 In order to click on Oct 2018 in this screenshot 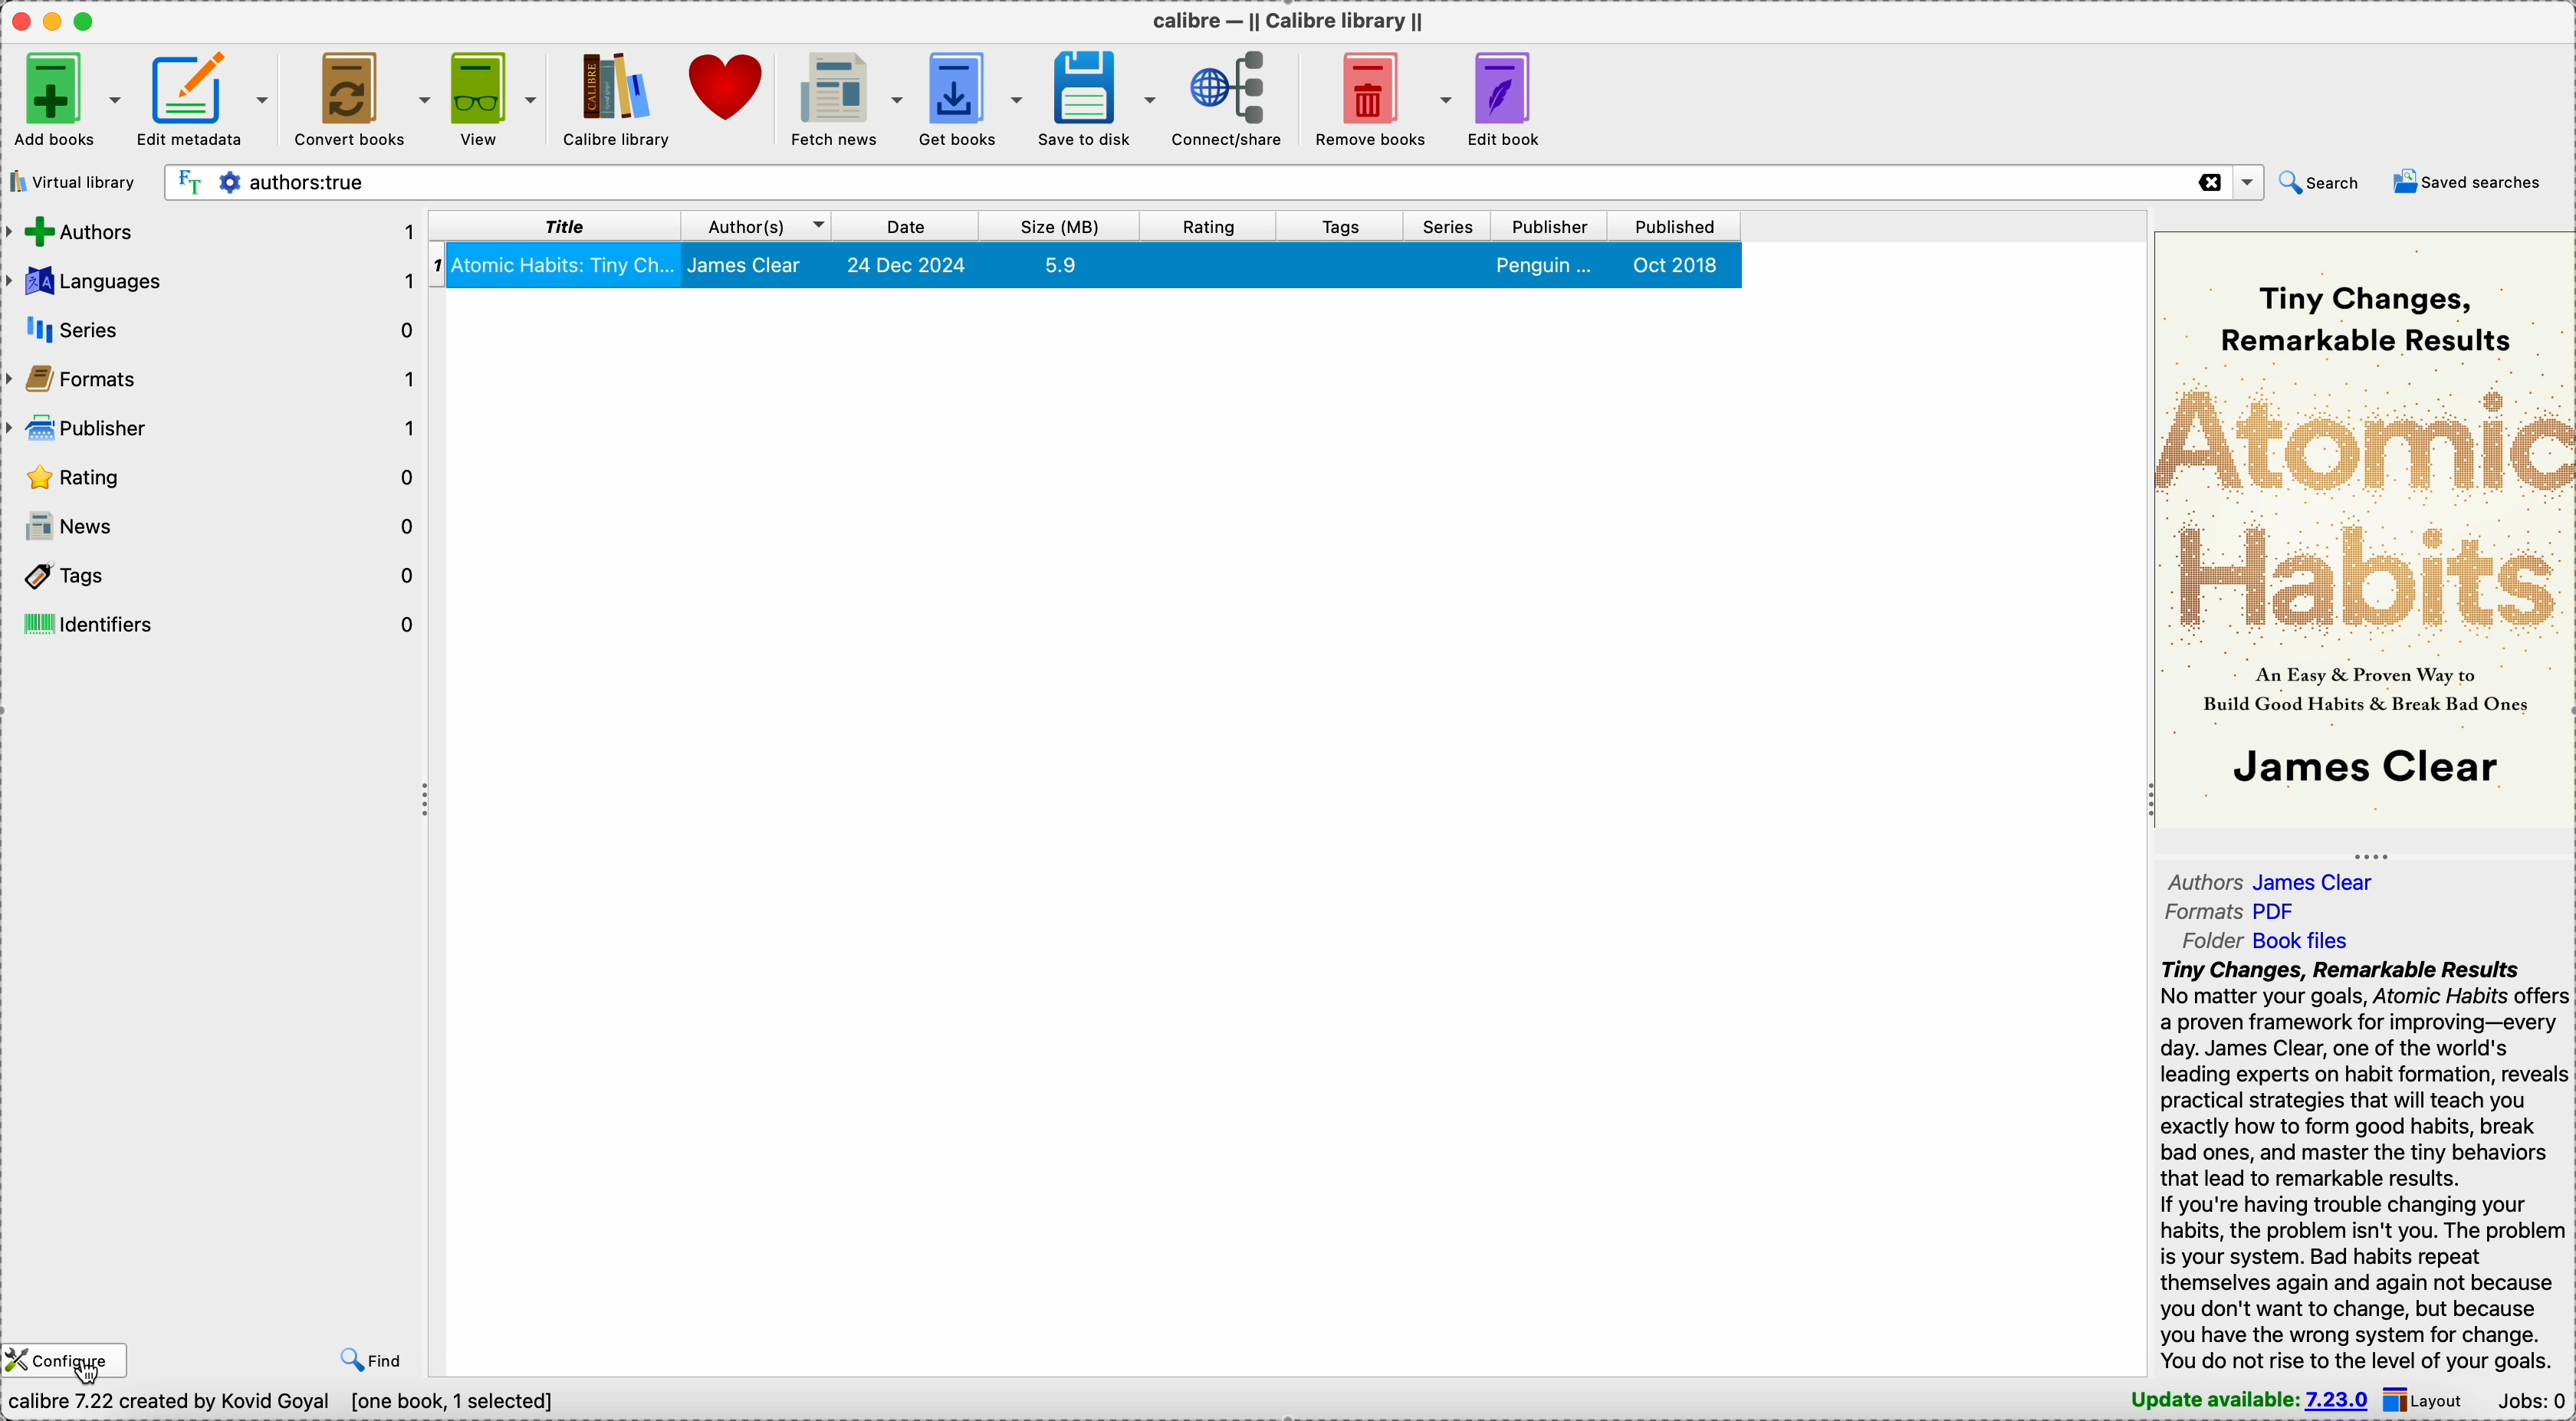, I will do `click(1678, 265)`.